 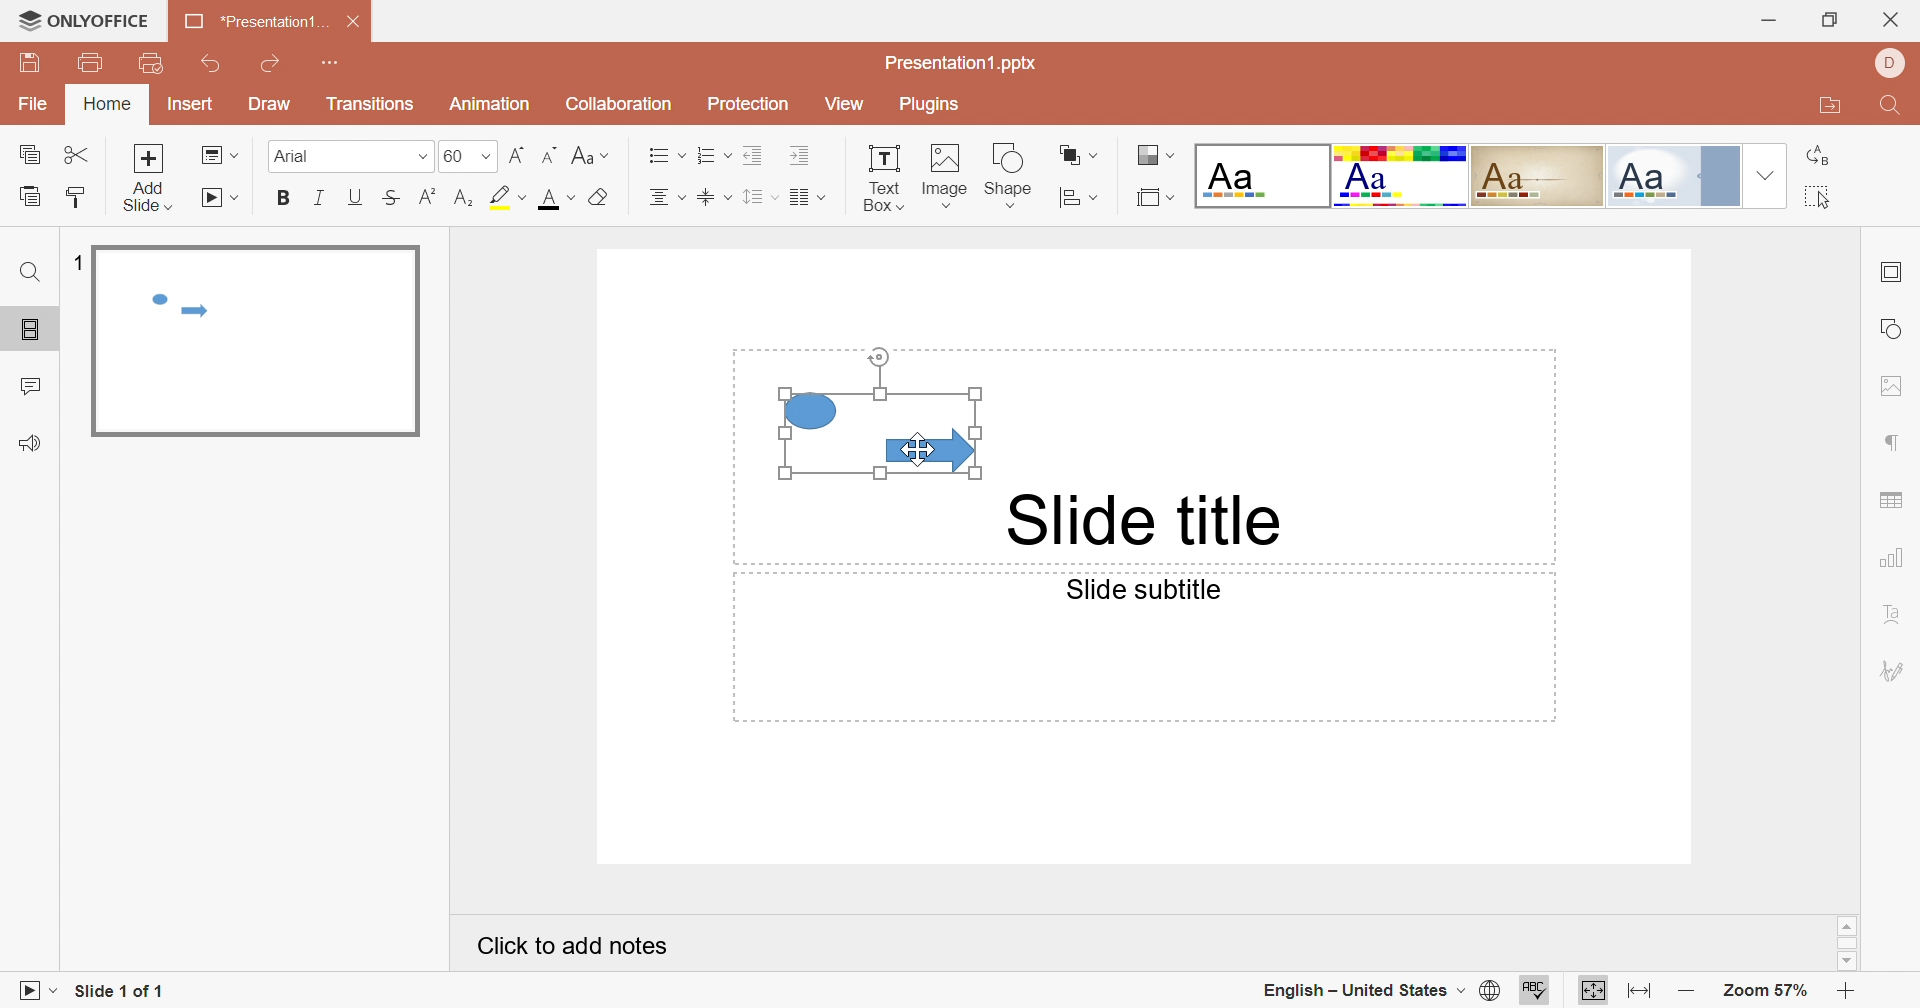 I want to click on Arial, so click(x=350, y=156).